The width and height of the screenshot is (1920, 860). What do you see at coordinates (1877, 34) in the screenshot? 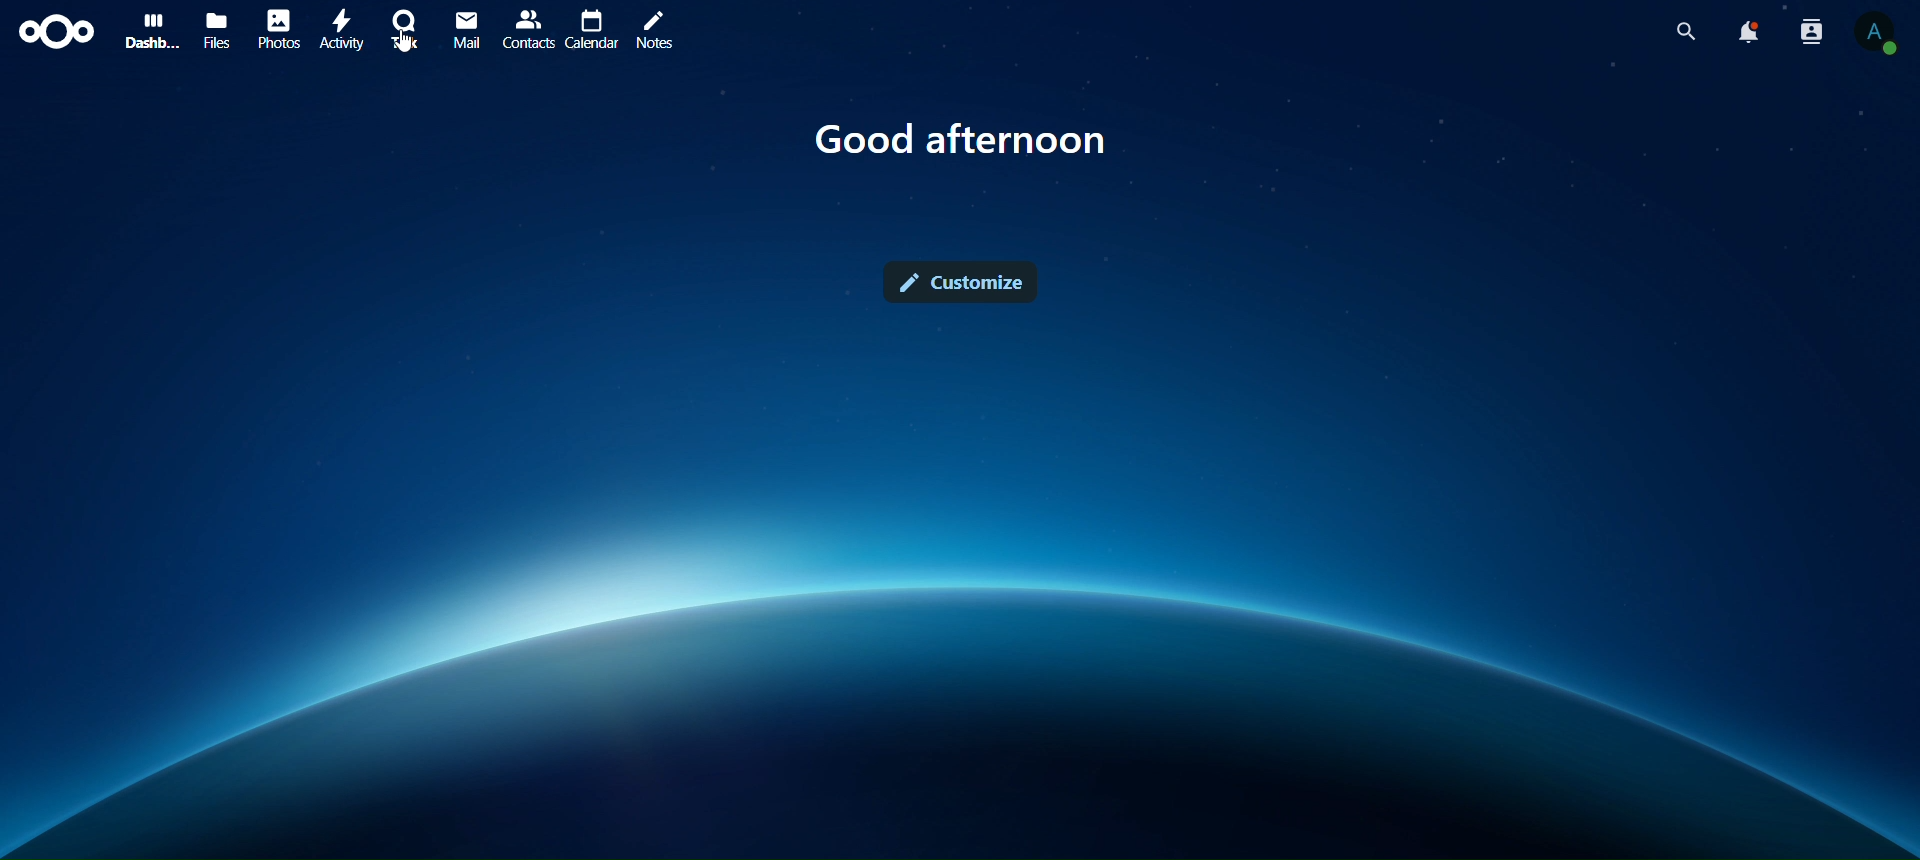
I see `view profile` at bounding box center [1877, 34].